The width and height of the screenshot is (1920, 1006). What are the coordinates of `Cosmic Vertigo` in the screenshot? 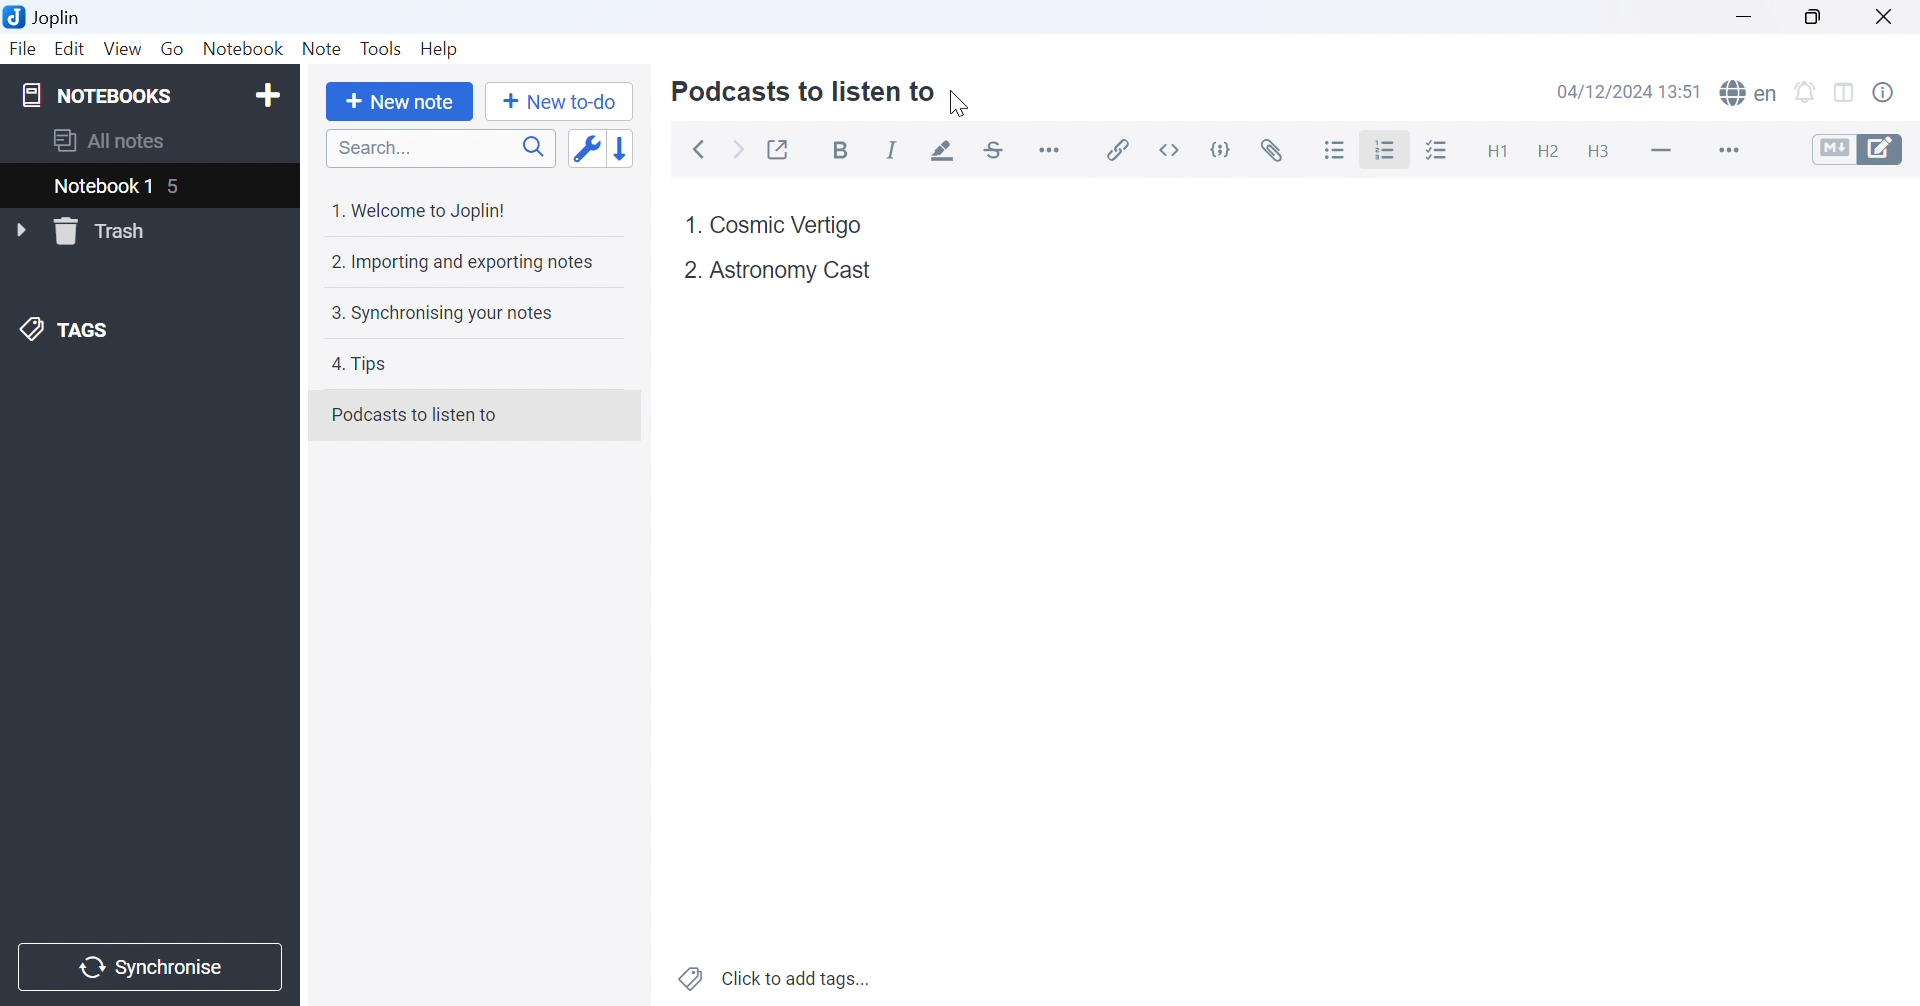 It's located at (788, 226).